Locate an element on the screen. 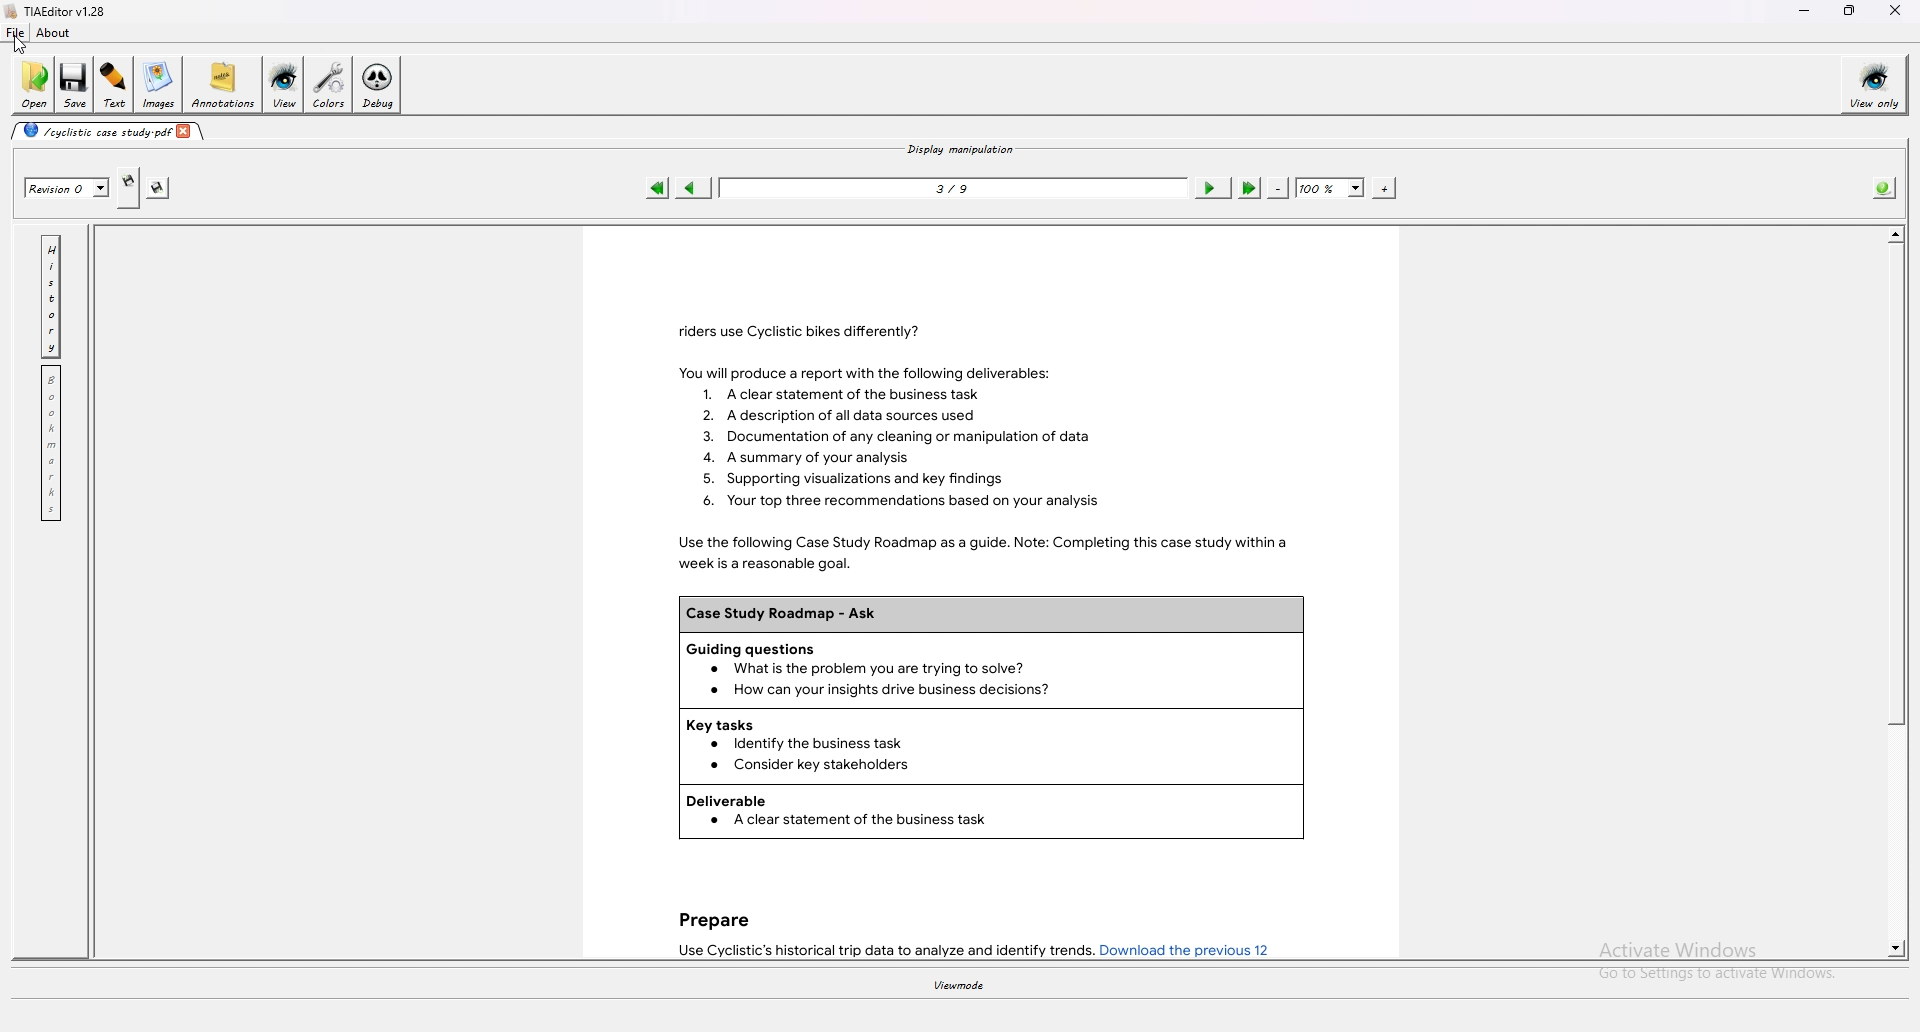 The width and height of the screenshot is (1920, 1032). cyclistic case study-pdf is located at coordinates (93, 130).